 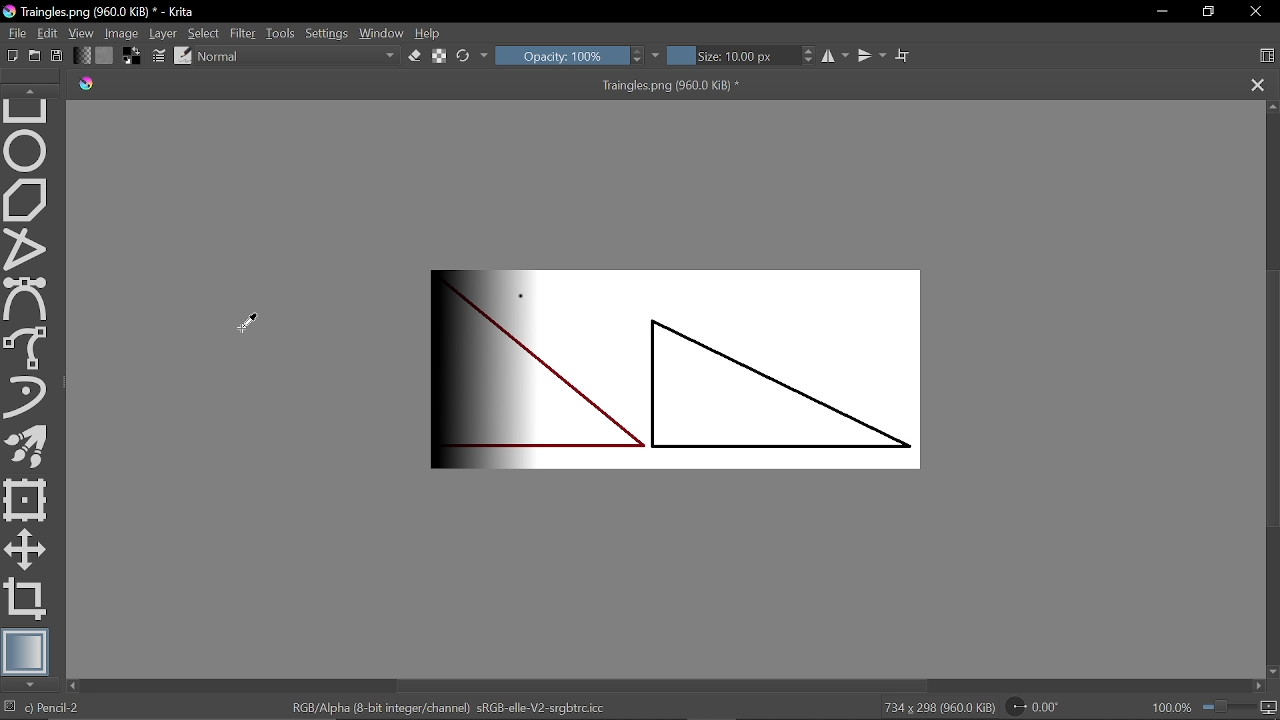 What do you see at coordinates (282, 33) in the screenshot?
I see `Tools` at bounding box center [282, 33].